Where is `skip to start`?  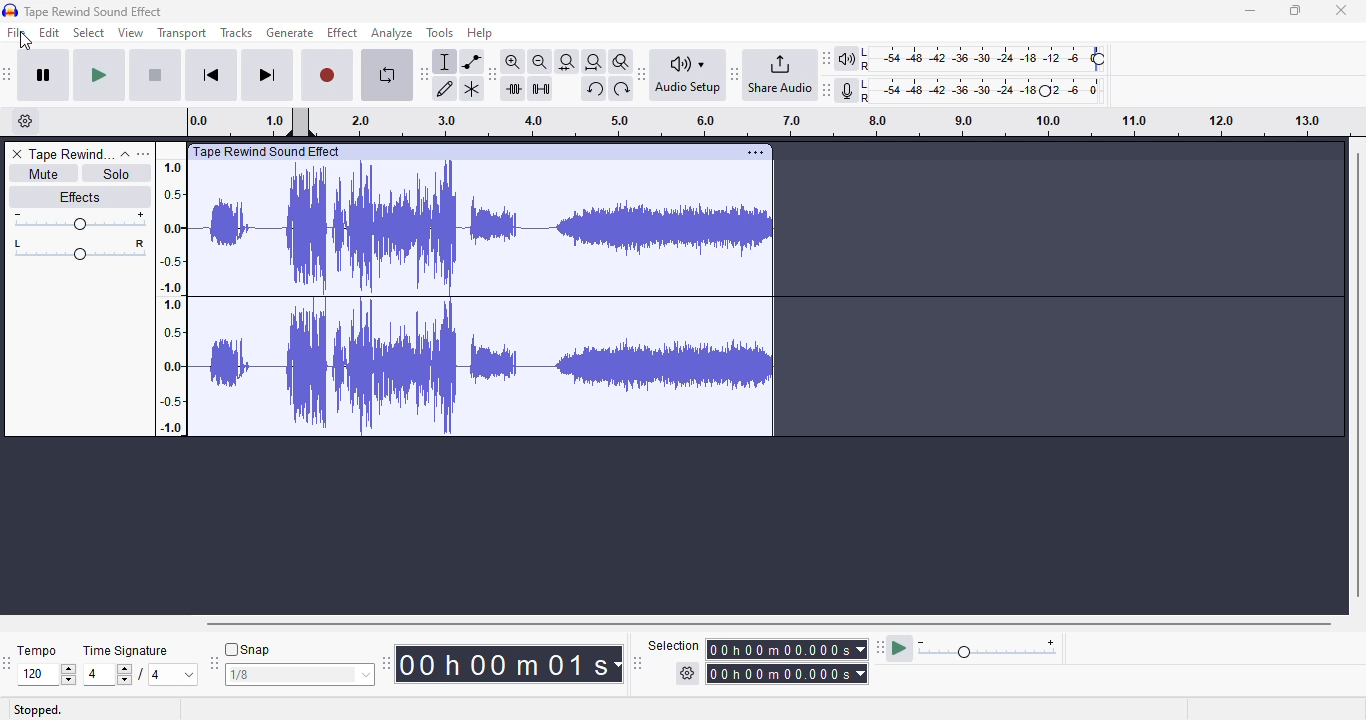
skip to start is located at coordinates (213, 75).